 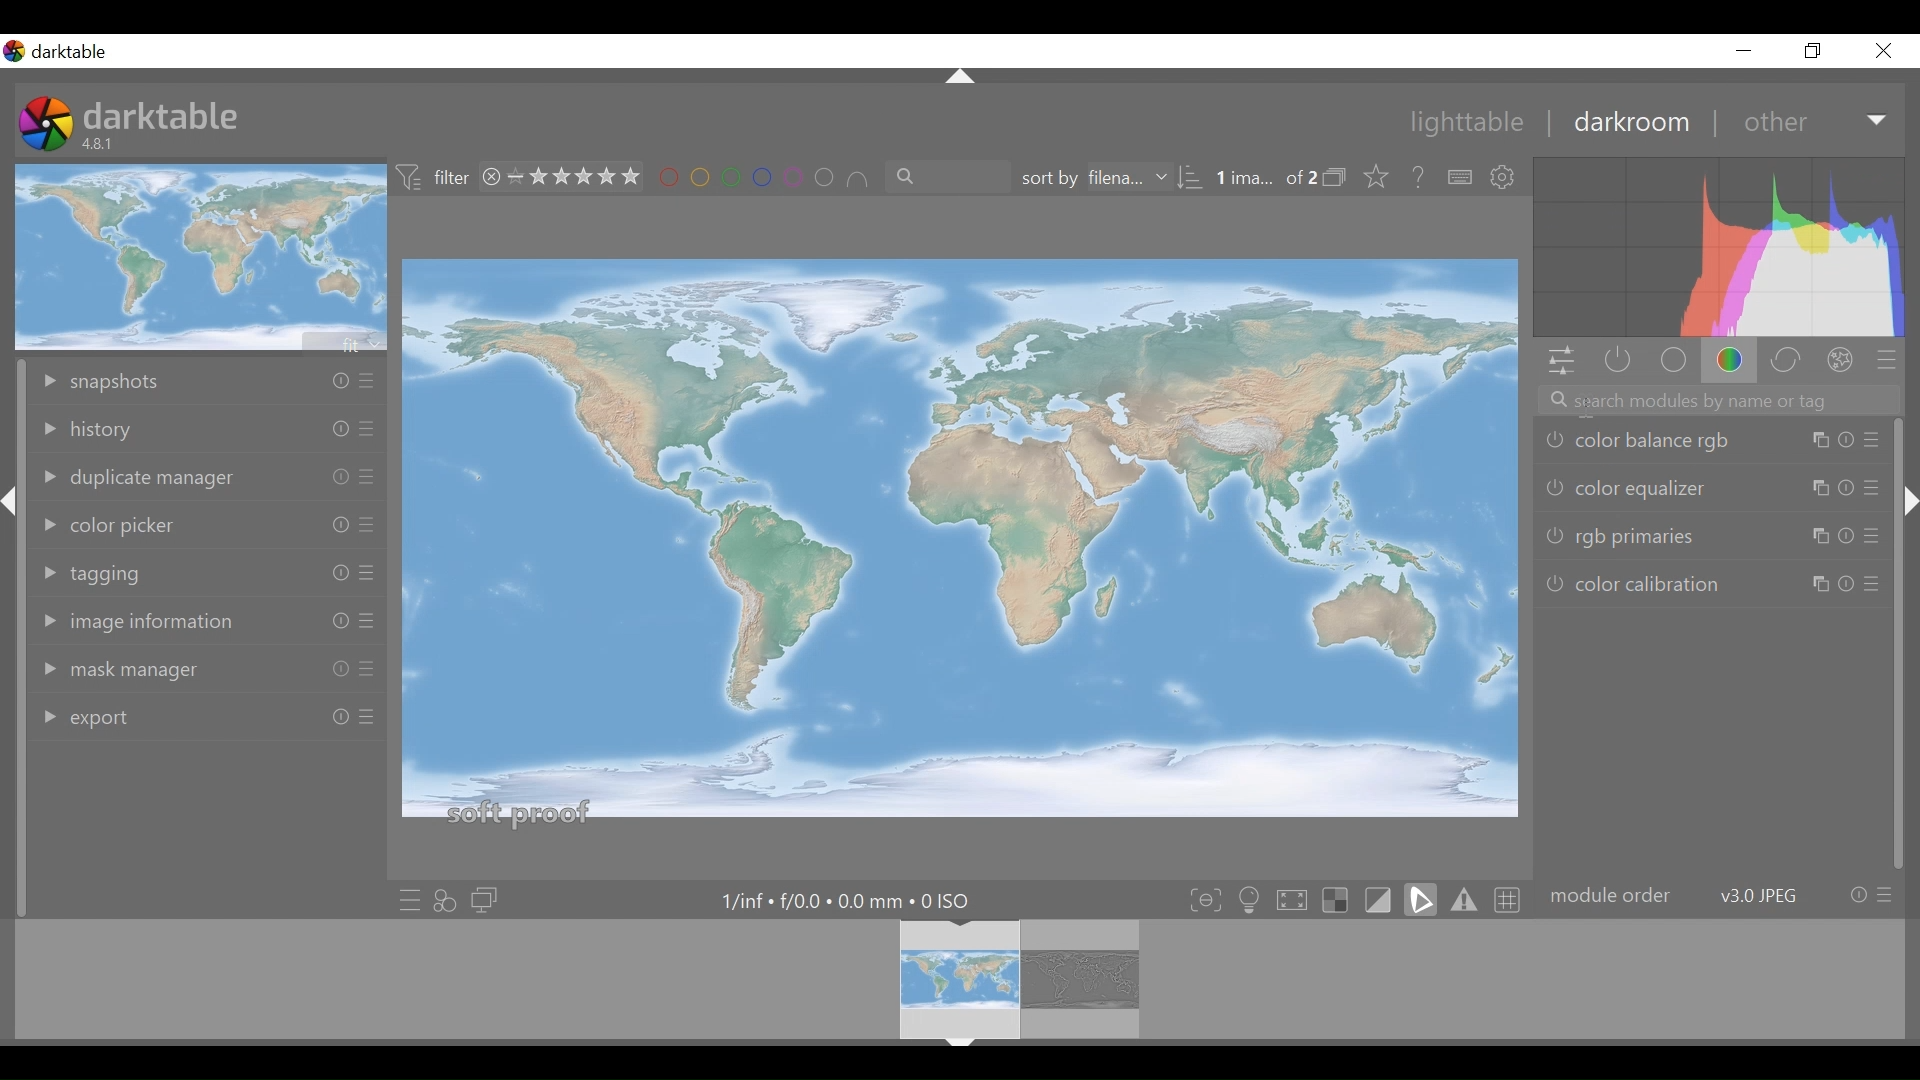 What do you see at coordinates (1729, 359) in the screenshot?
I see `color` at bounding box center [1729, 359].